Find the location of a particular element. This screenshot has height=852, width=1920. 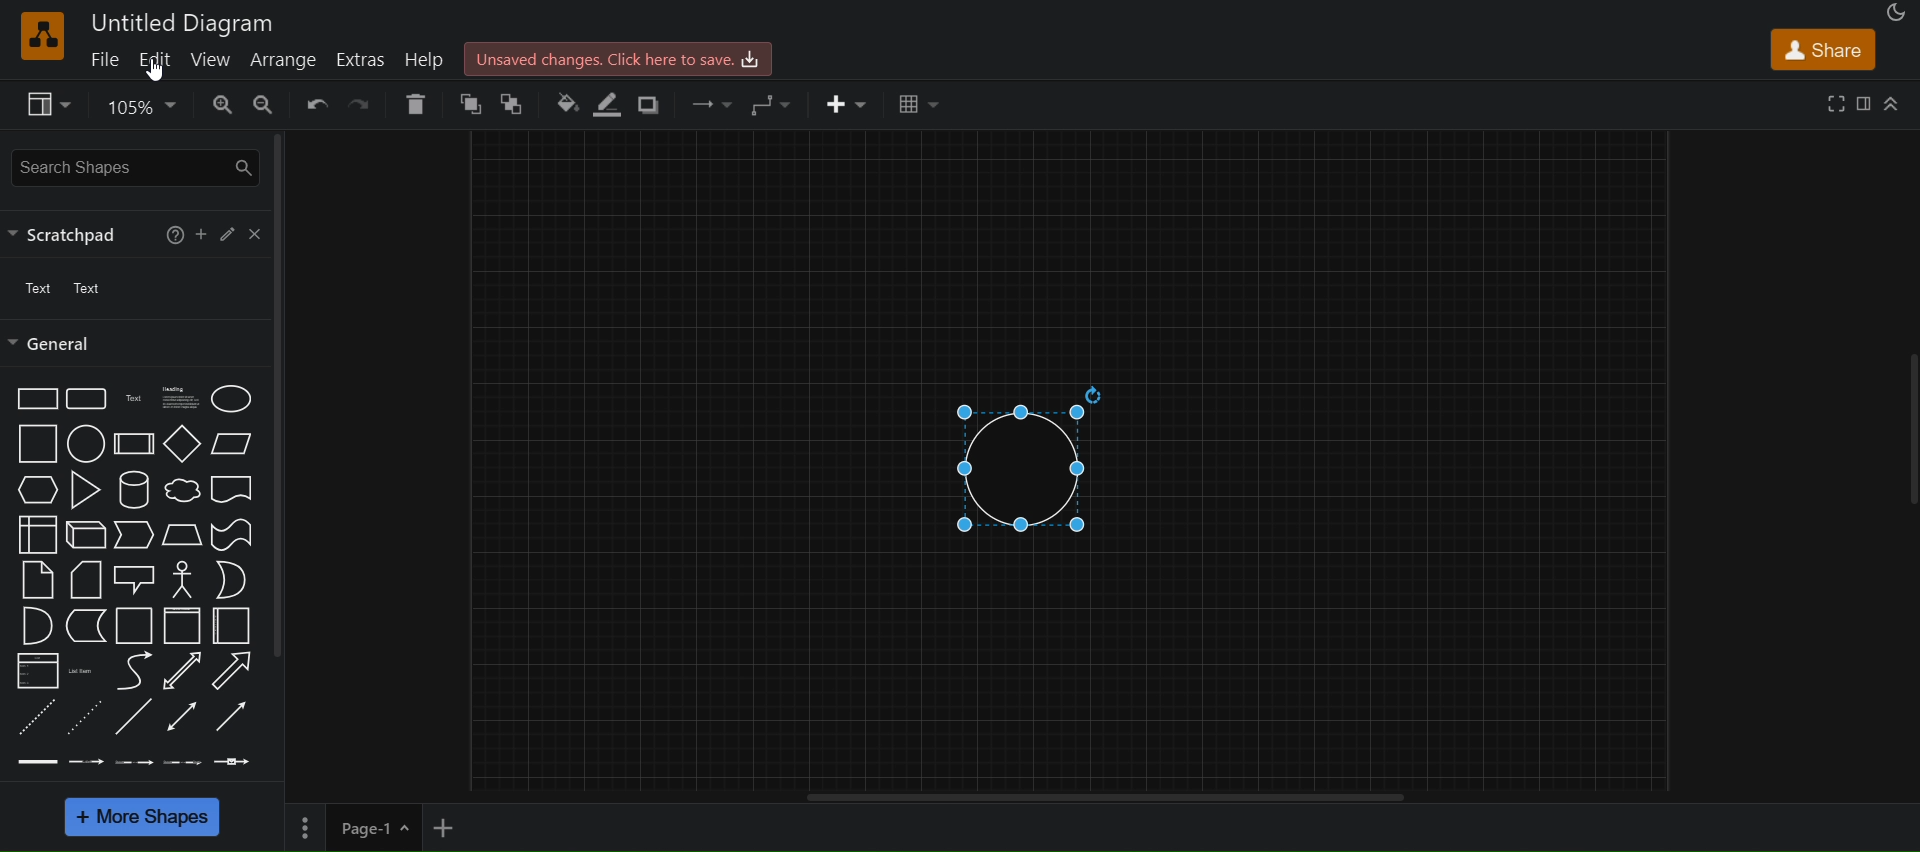

add is located at coordinates (201, 233).